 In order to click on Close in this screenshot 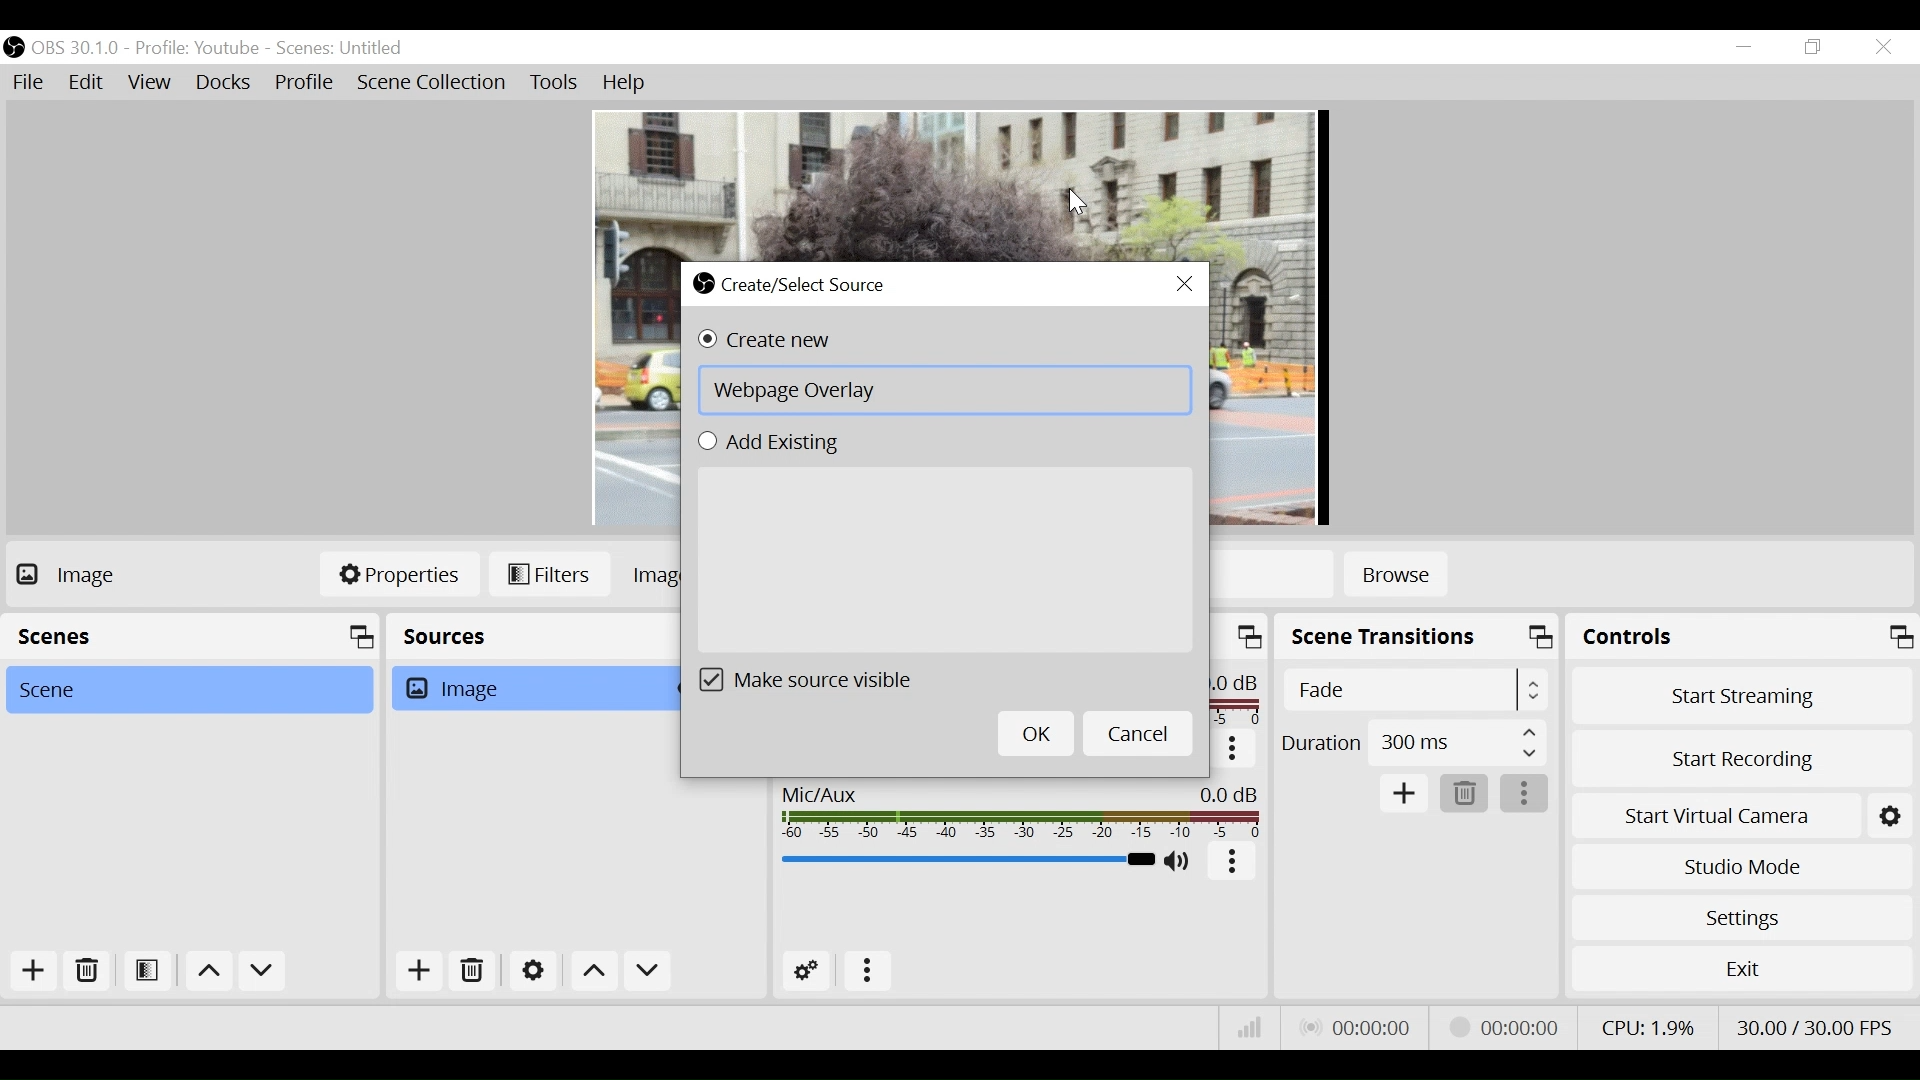, I will do `click(1187, 283)`.